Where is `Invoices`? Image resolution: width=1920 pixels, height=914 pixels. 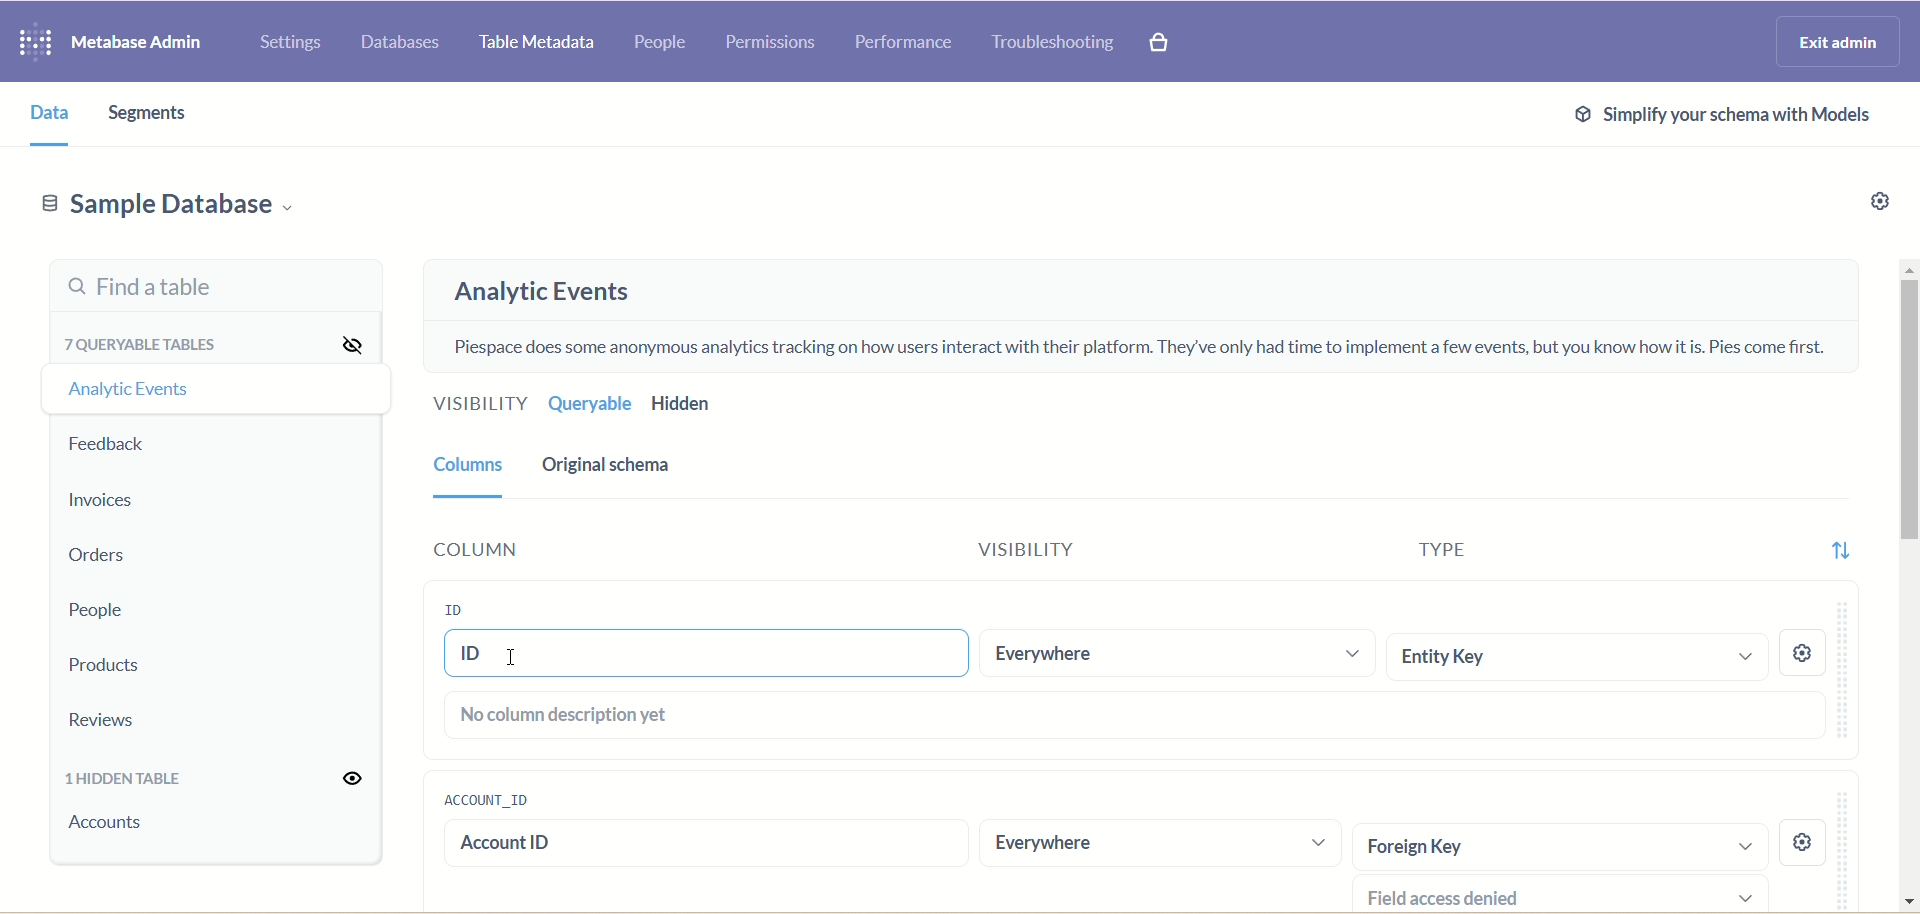
Invoices is located at coordinates (106, 497).